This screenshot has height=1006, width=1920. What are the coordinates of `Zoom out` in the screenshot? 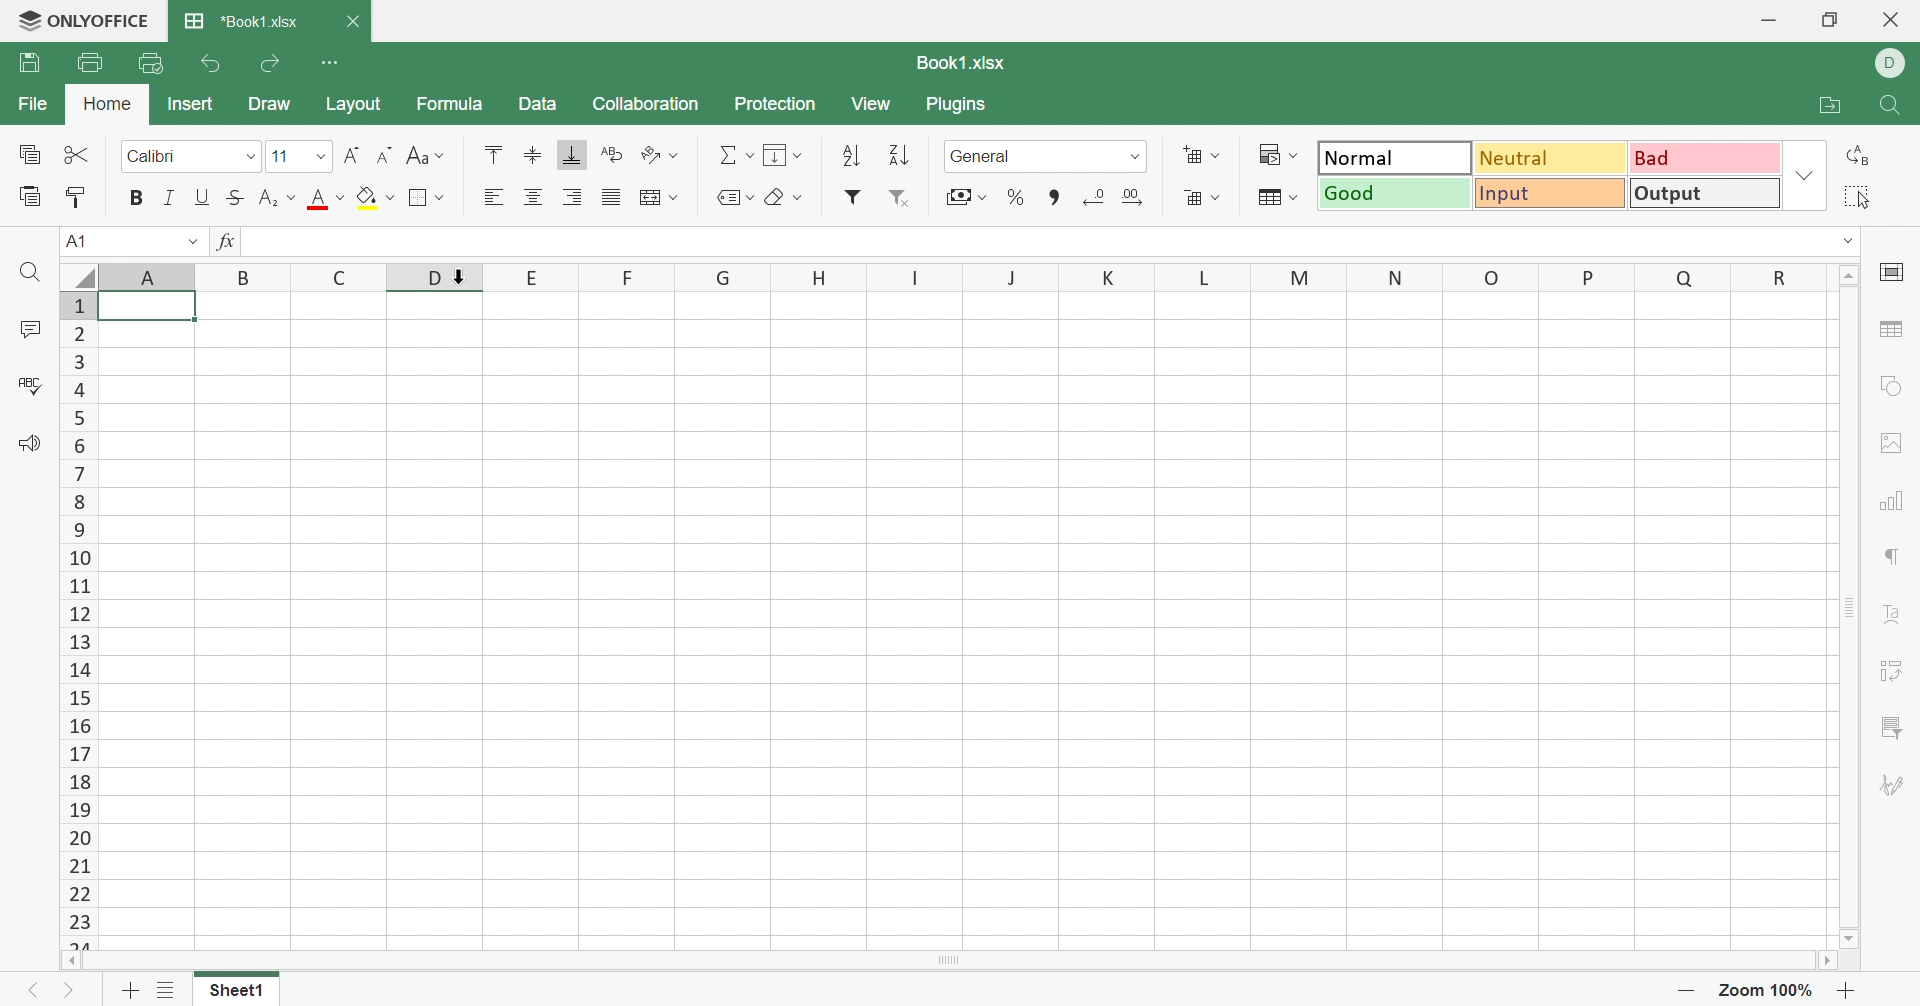 It's located at (1686, 989).